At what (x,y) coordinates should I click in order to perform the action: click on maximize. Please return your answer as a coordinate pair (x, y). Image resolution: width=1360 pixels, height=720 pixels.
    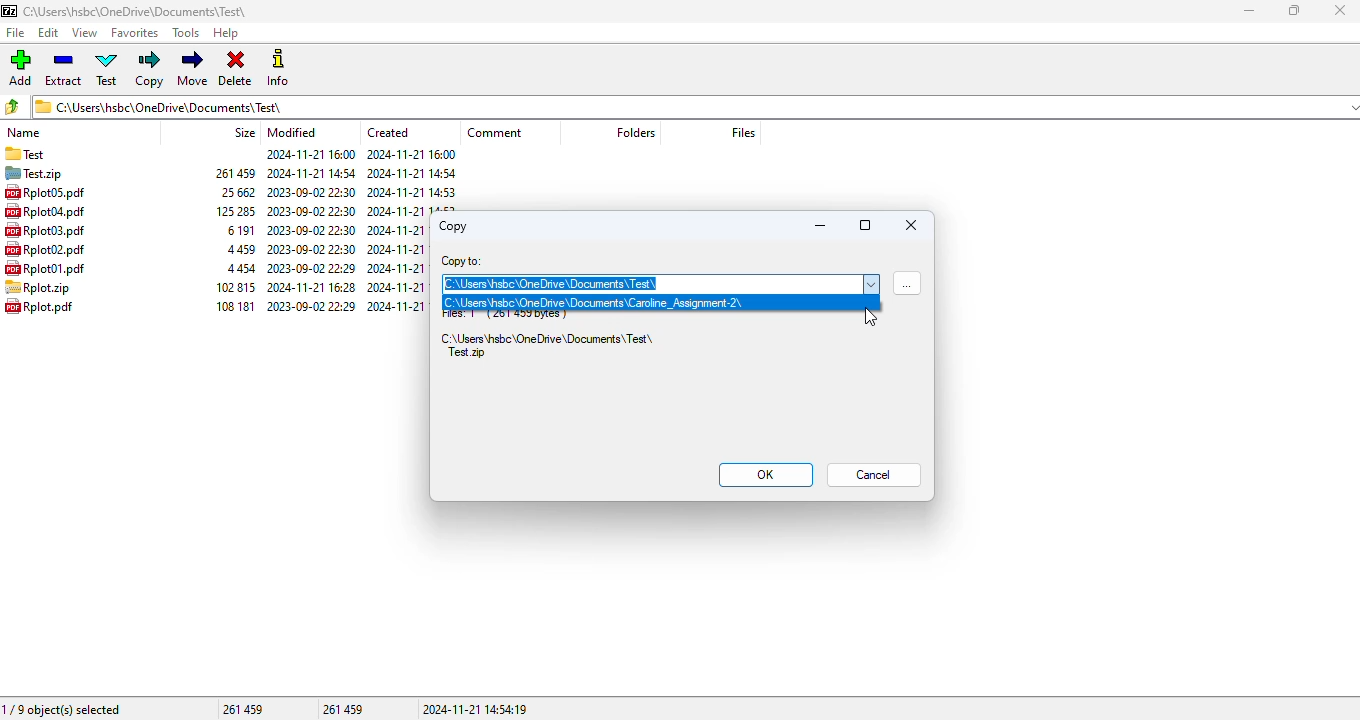
    Looking at the image, I should click on (865, 225).